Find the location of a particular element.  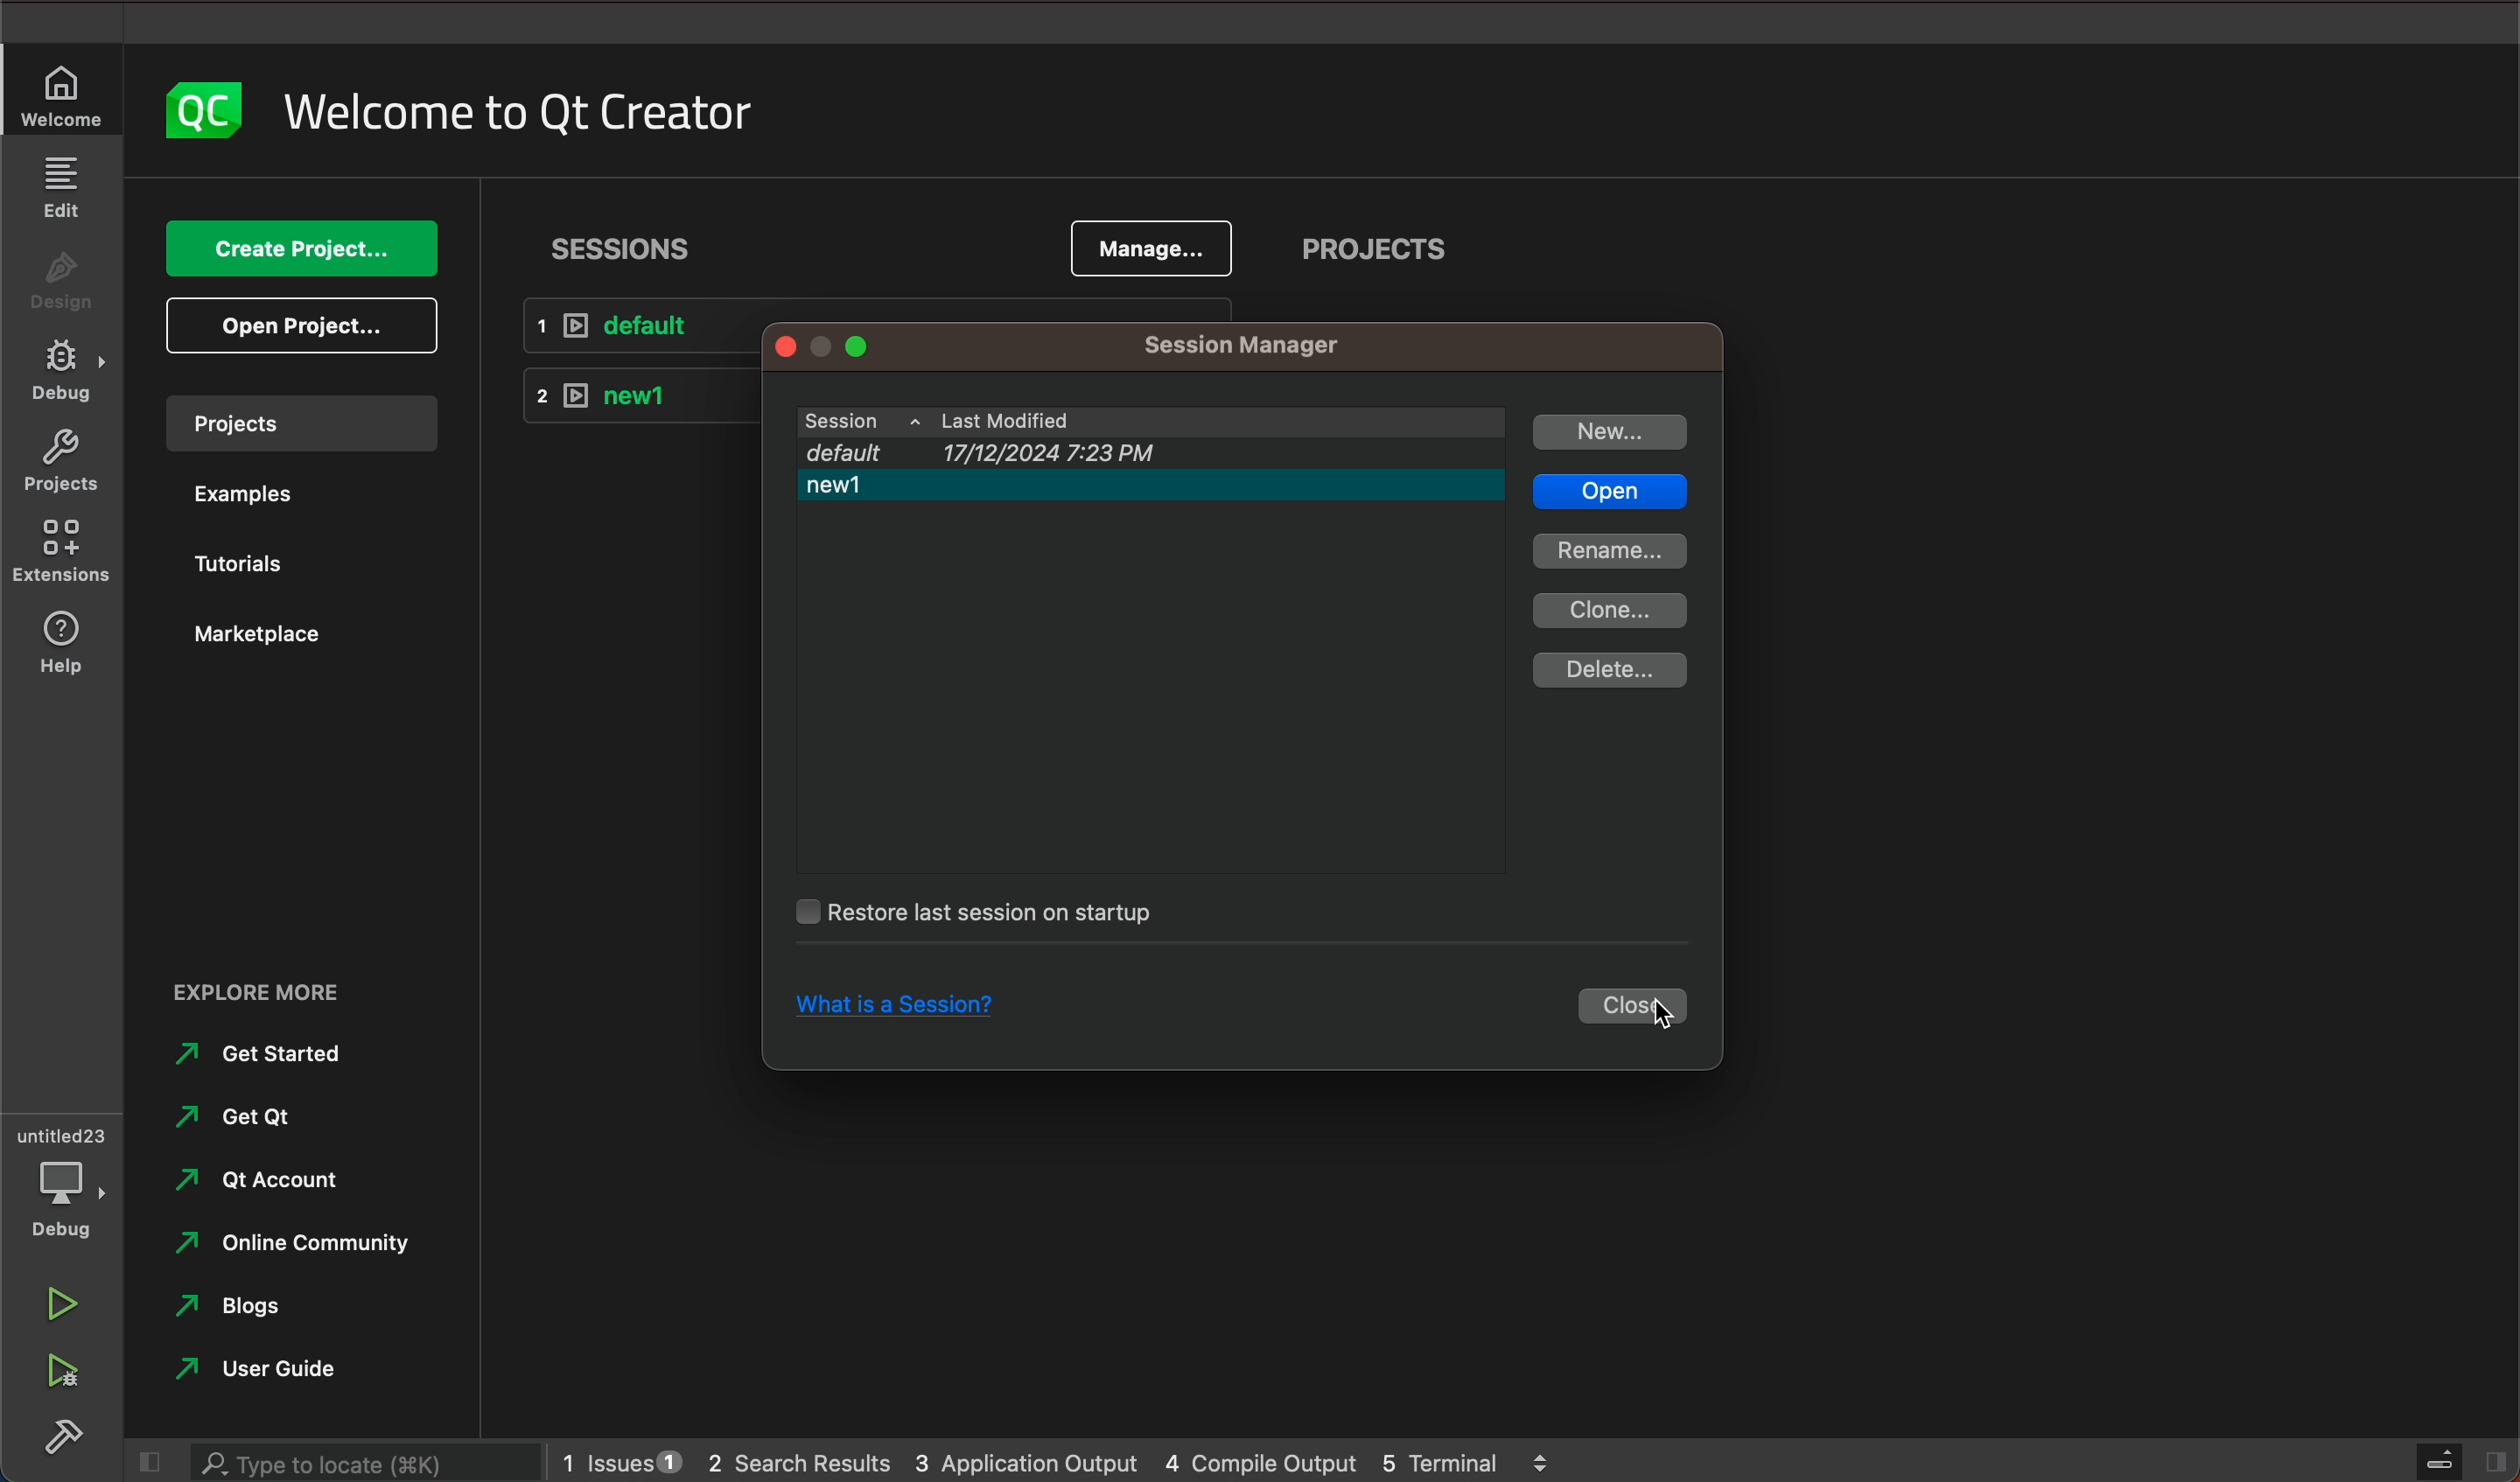

run debug is located at coordinates (57, 1368).